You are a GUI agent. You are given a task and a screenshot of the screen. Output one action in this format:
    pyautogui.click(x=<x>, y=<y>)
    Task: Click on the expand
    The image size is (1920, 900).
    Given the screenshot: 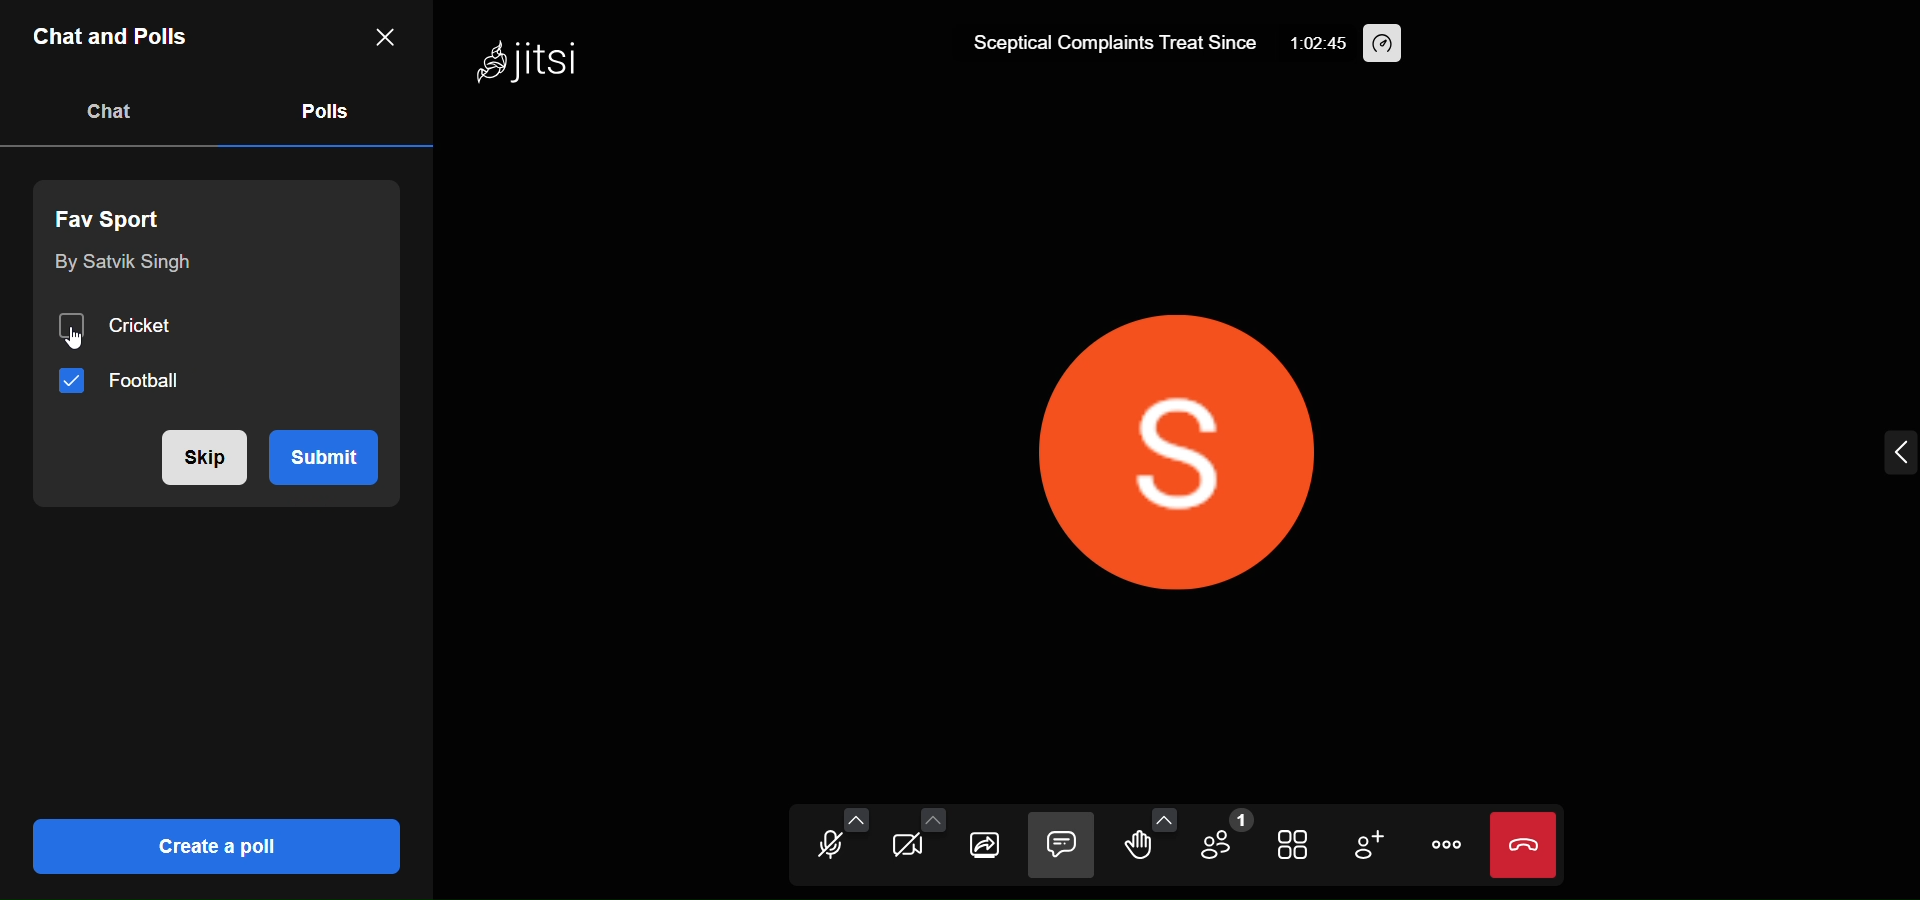 What is the action you would take?
    pyautogui.click(x=1898, y=454)
    